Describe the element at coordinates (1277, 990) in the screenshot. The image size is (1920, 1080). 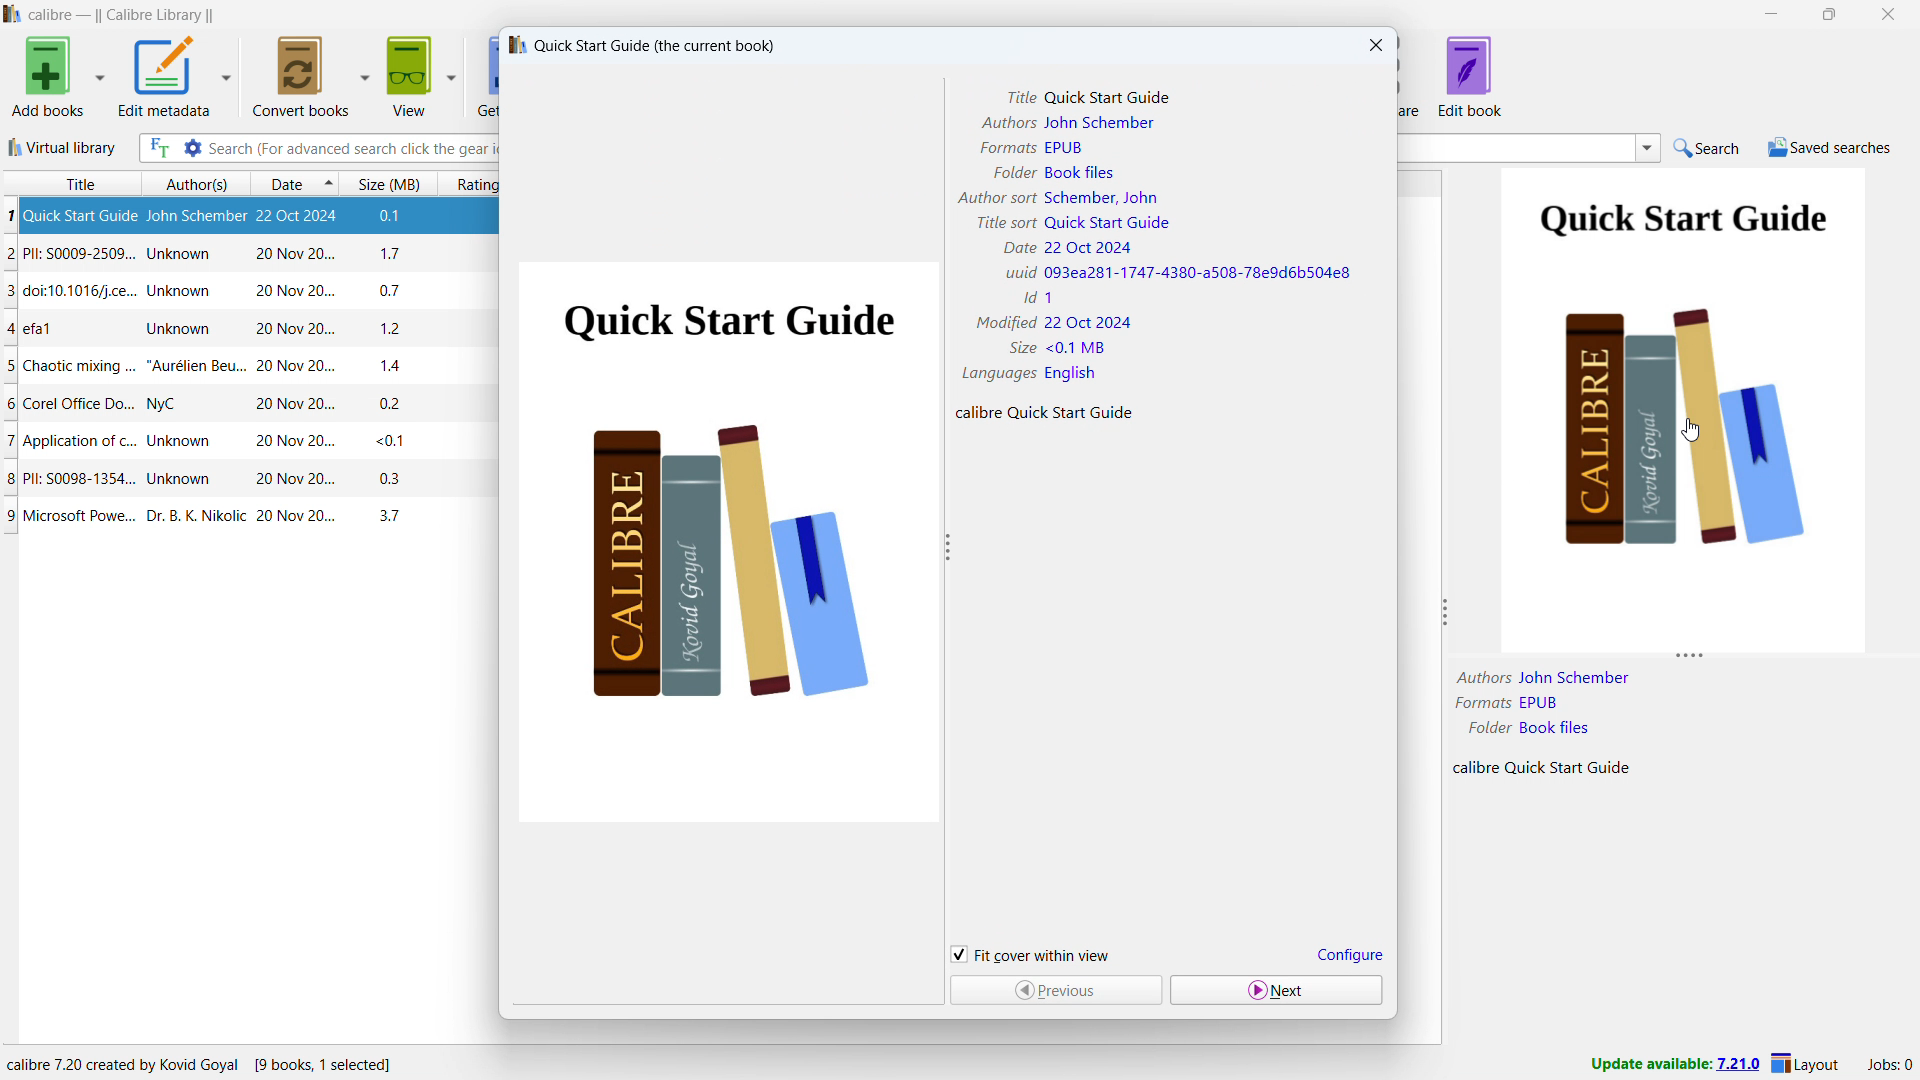
I see `next book` at that location.